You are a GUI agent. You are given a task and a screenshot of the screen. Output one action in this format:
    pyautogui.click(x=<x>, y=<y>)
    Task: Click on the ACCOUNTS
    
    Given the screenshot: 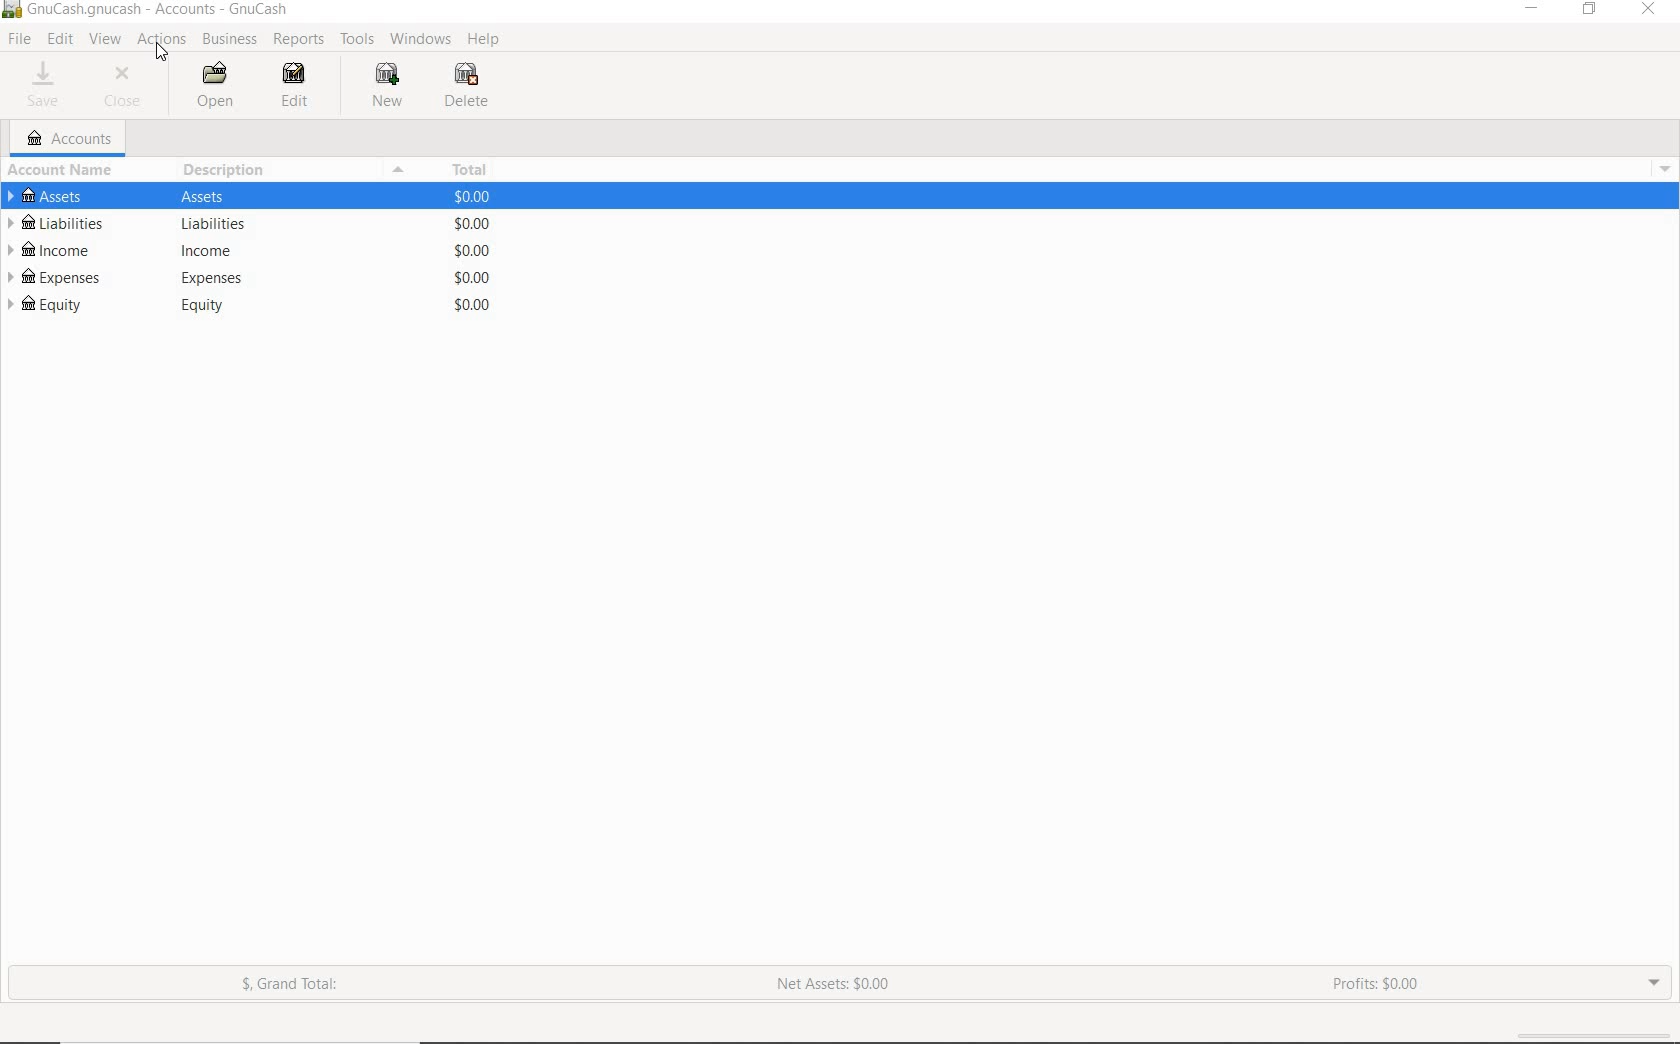 What is the action you would take?
    pyautogui.click(x=70, y=138)
    